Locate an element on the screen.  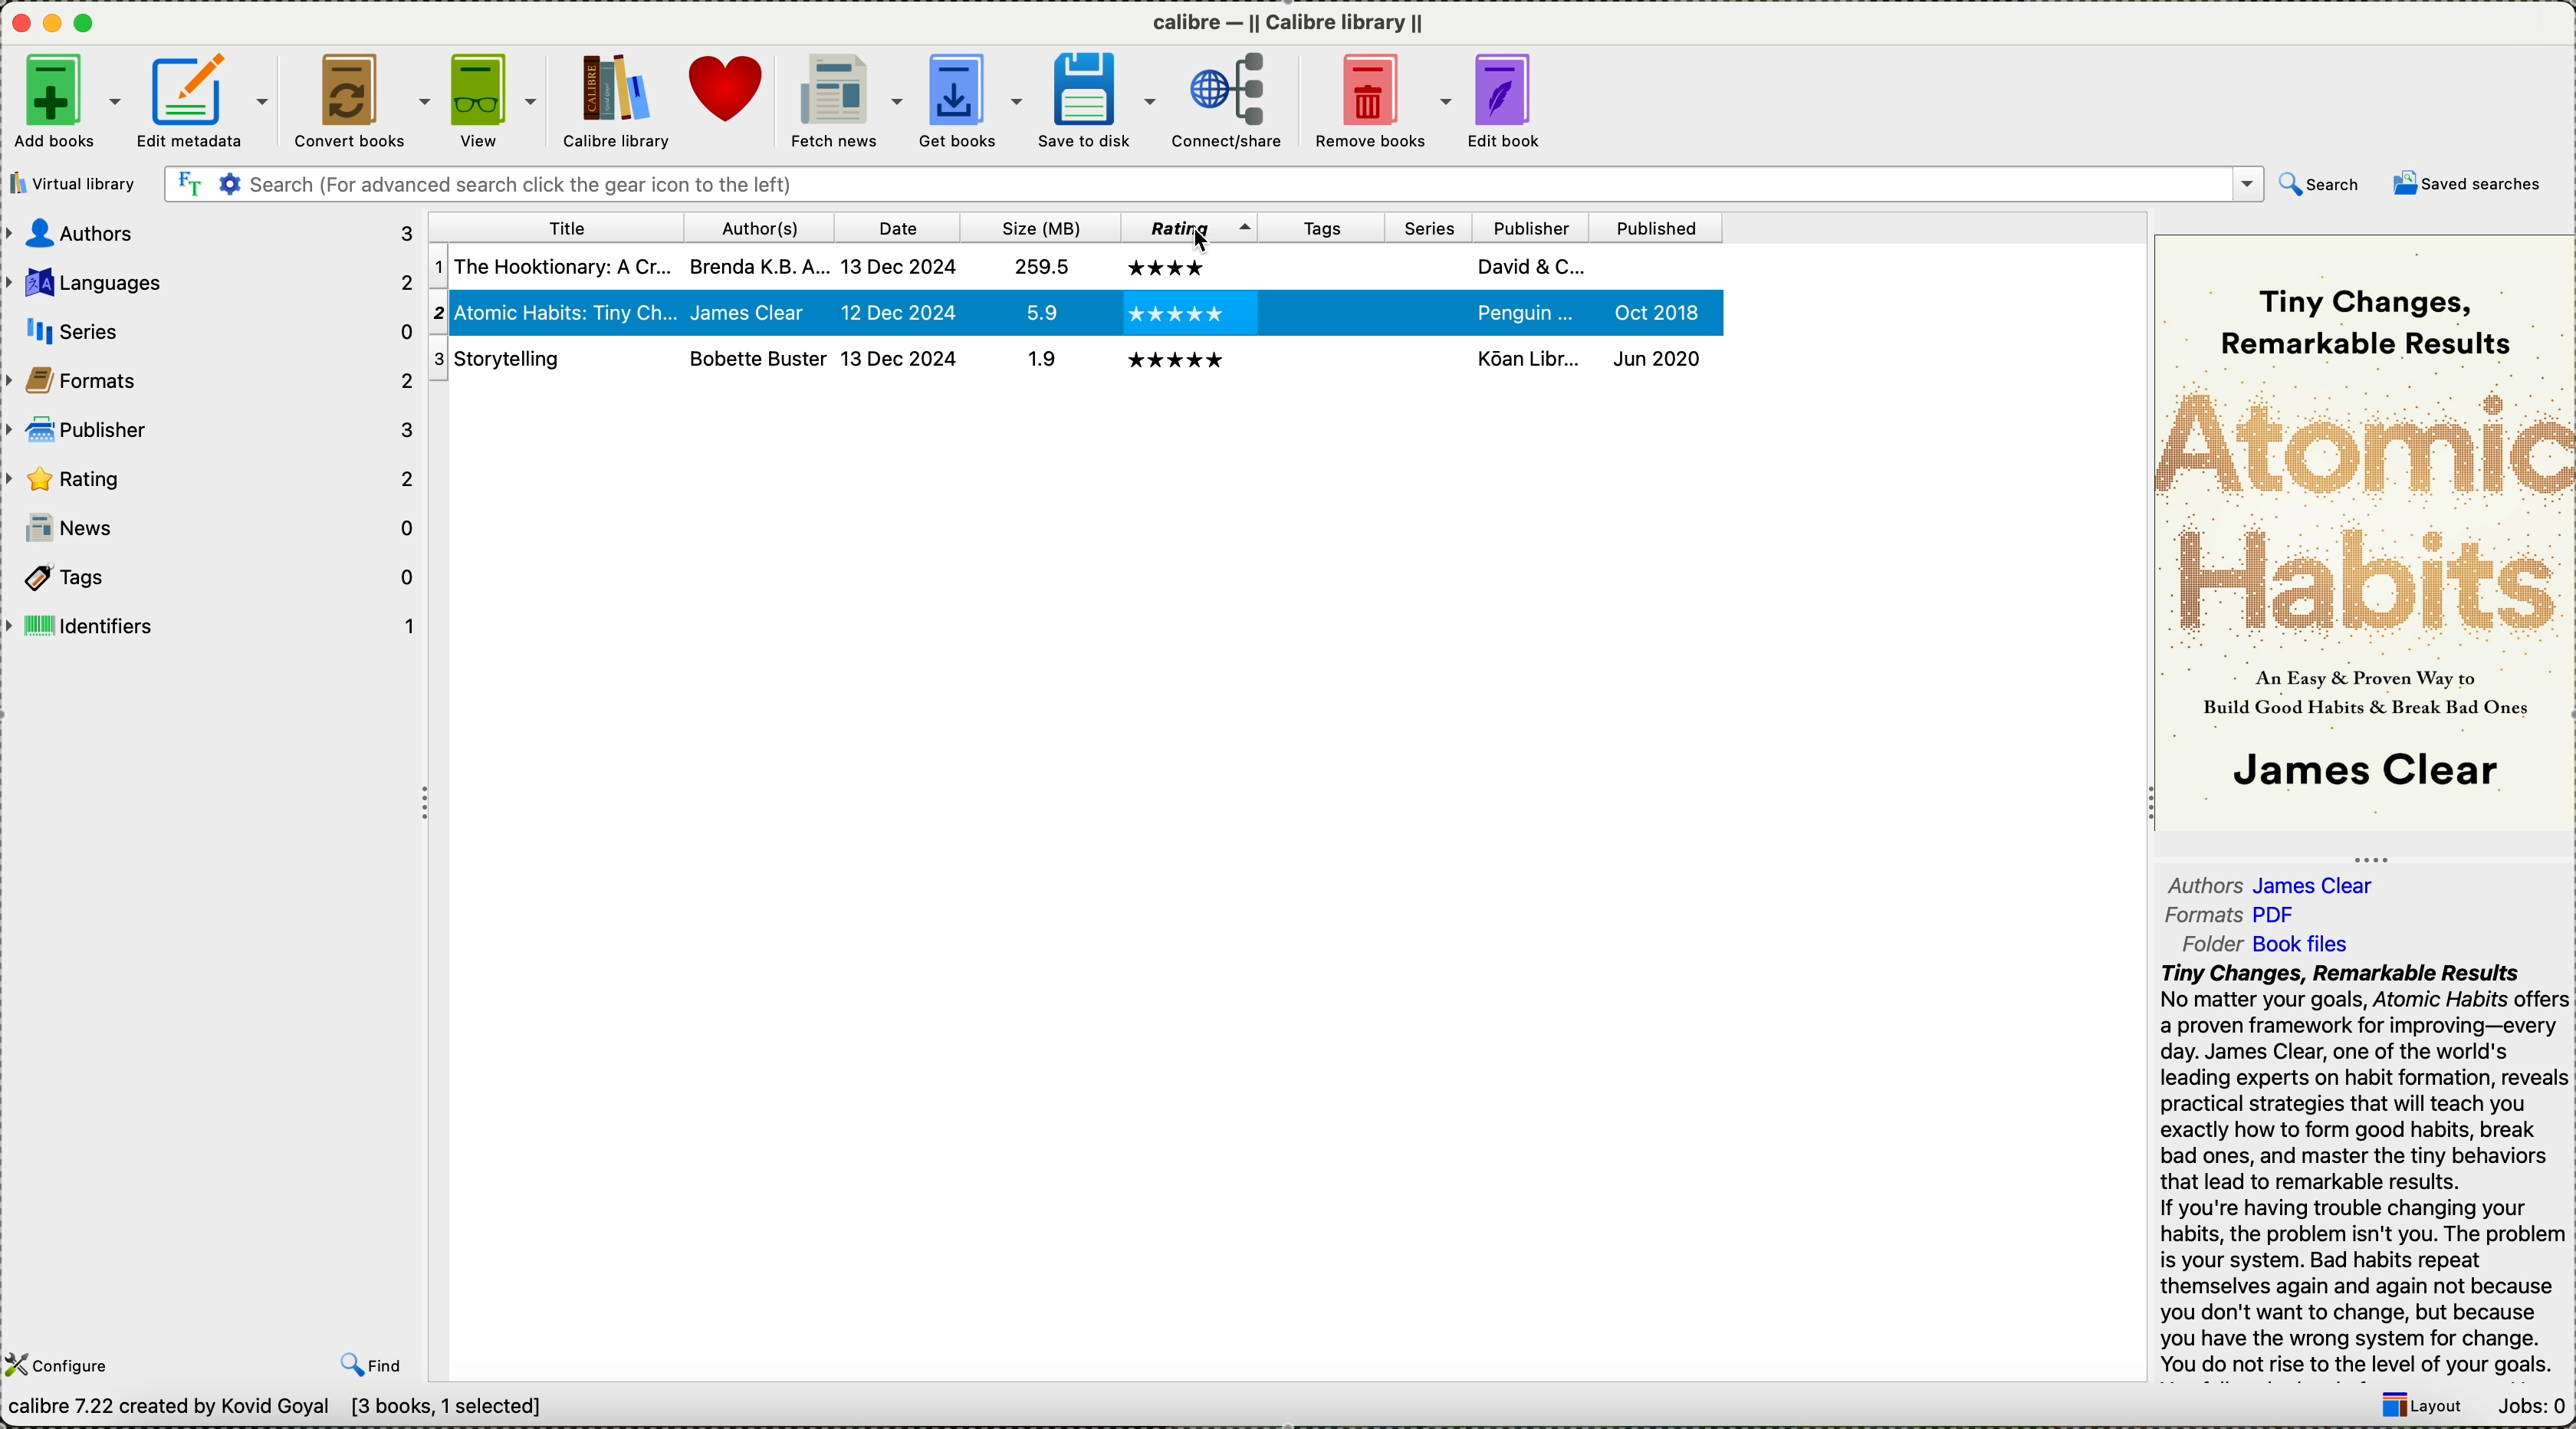
Tiny Changes, Remarkable Results is located at coordinates (2376, 307).